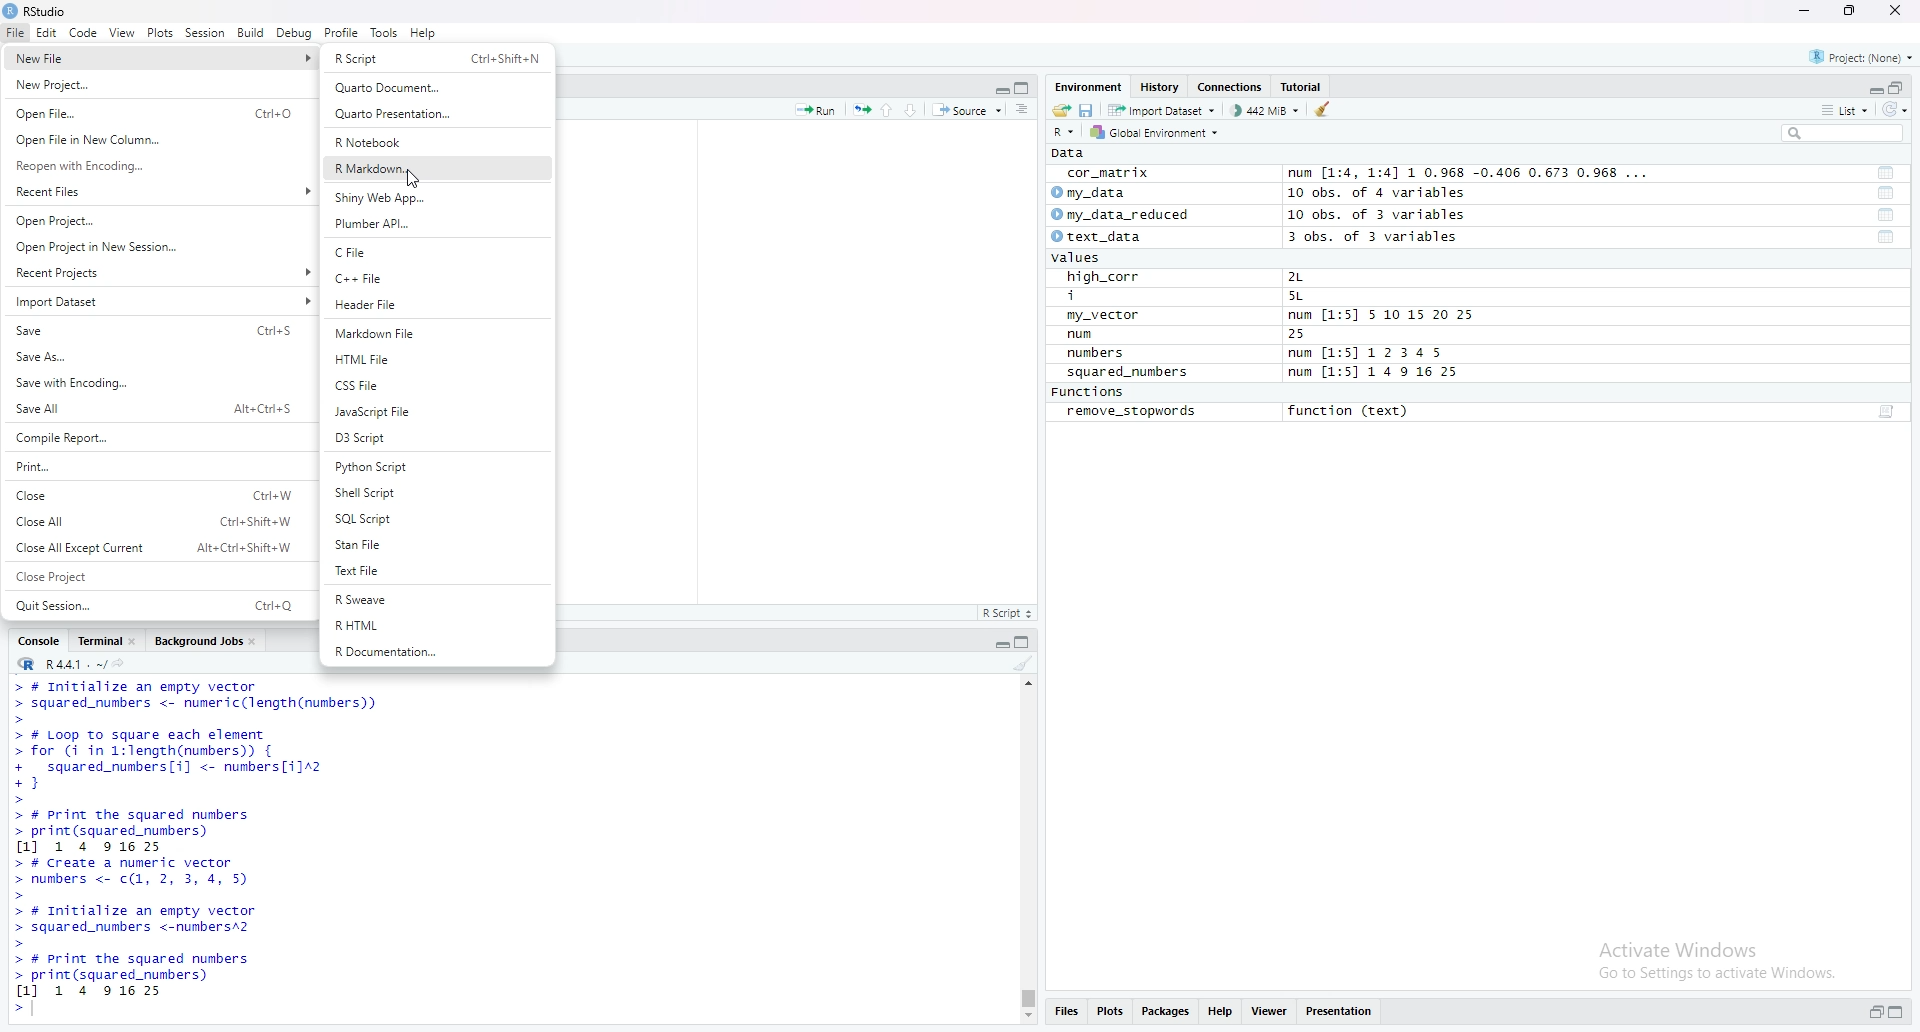 This screenshot has height=1032, width=1920. What do you see at coordinates (998, 645) in the screenshot?
I see `minimize` at bounding box center [998, 645].